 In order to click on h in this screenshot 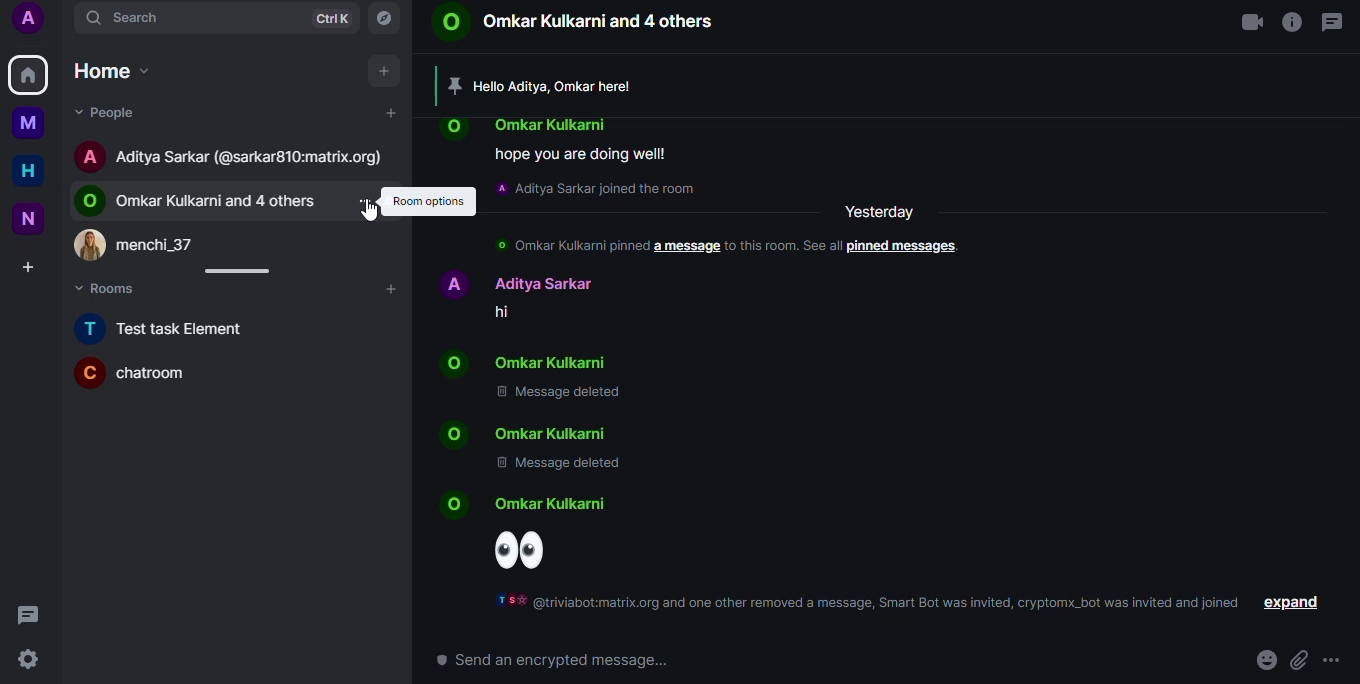, I will do `click(35, 172)`.